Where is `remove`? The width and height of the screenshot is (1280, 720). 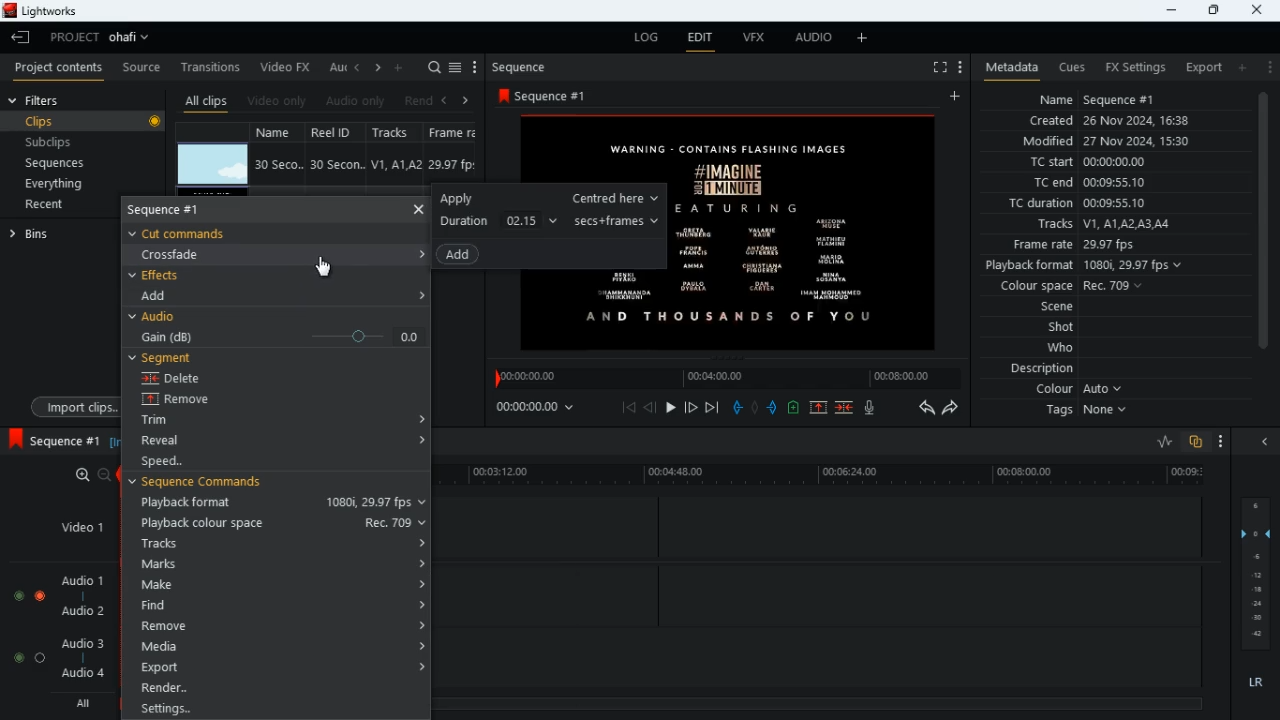 remove is located at coordinates (283, 626).